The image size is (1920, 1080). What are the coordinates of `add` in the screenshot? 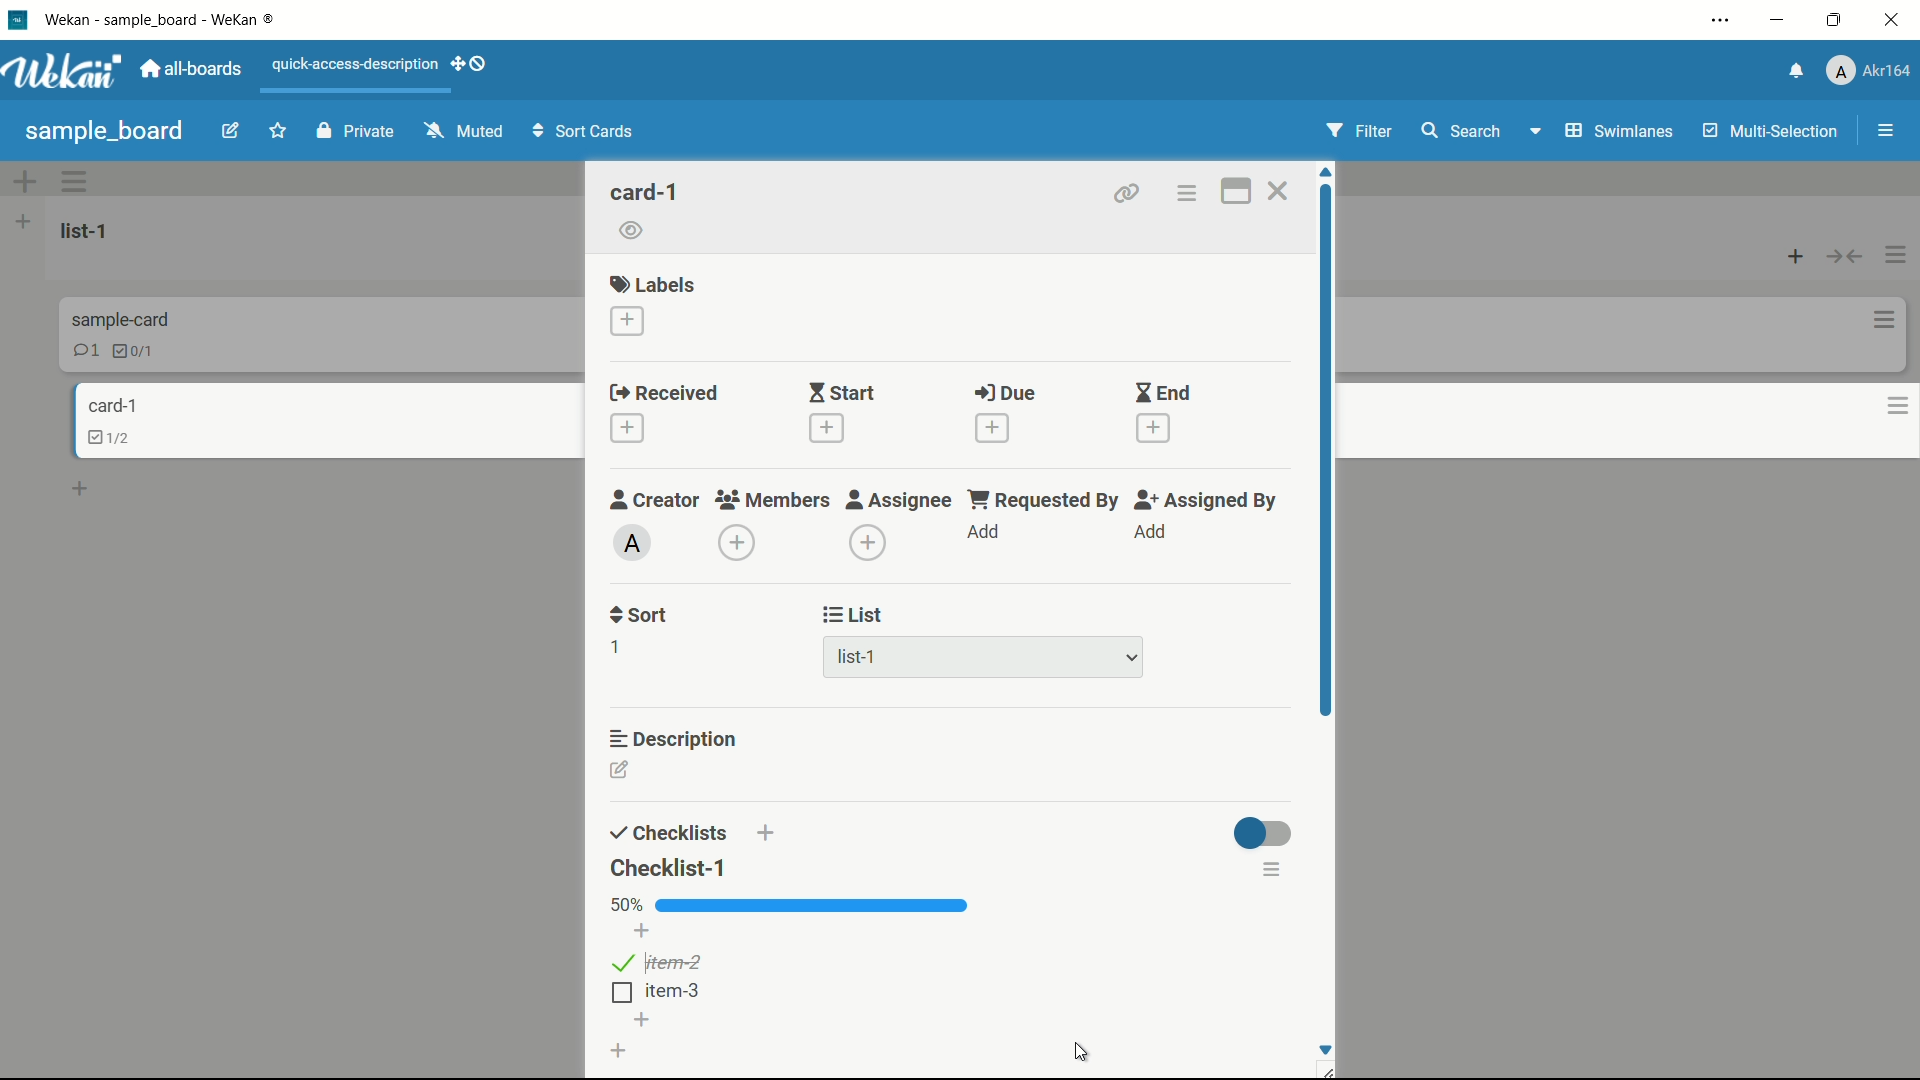 It's located at (983, 533).